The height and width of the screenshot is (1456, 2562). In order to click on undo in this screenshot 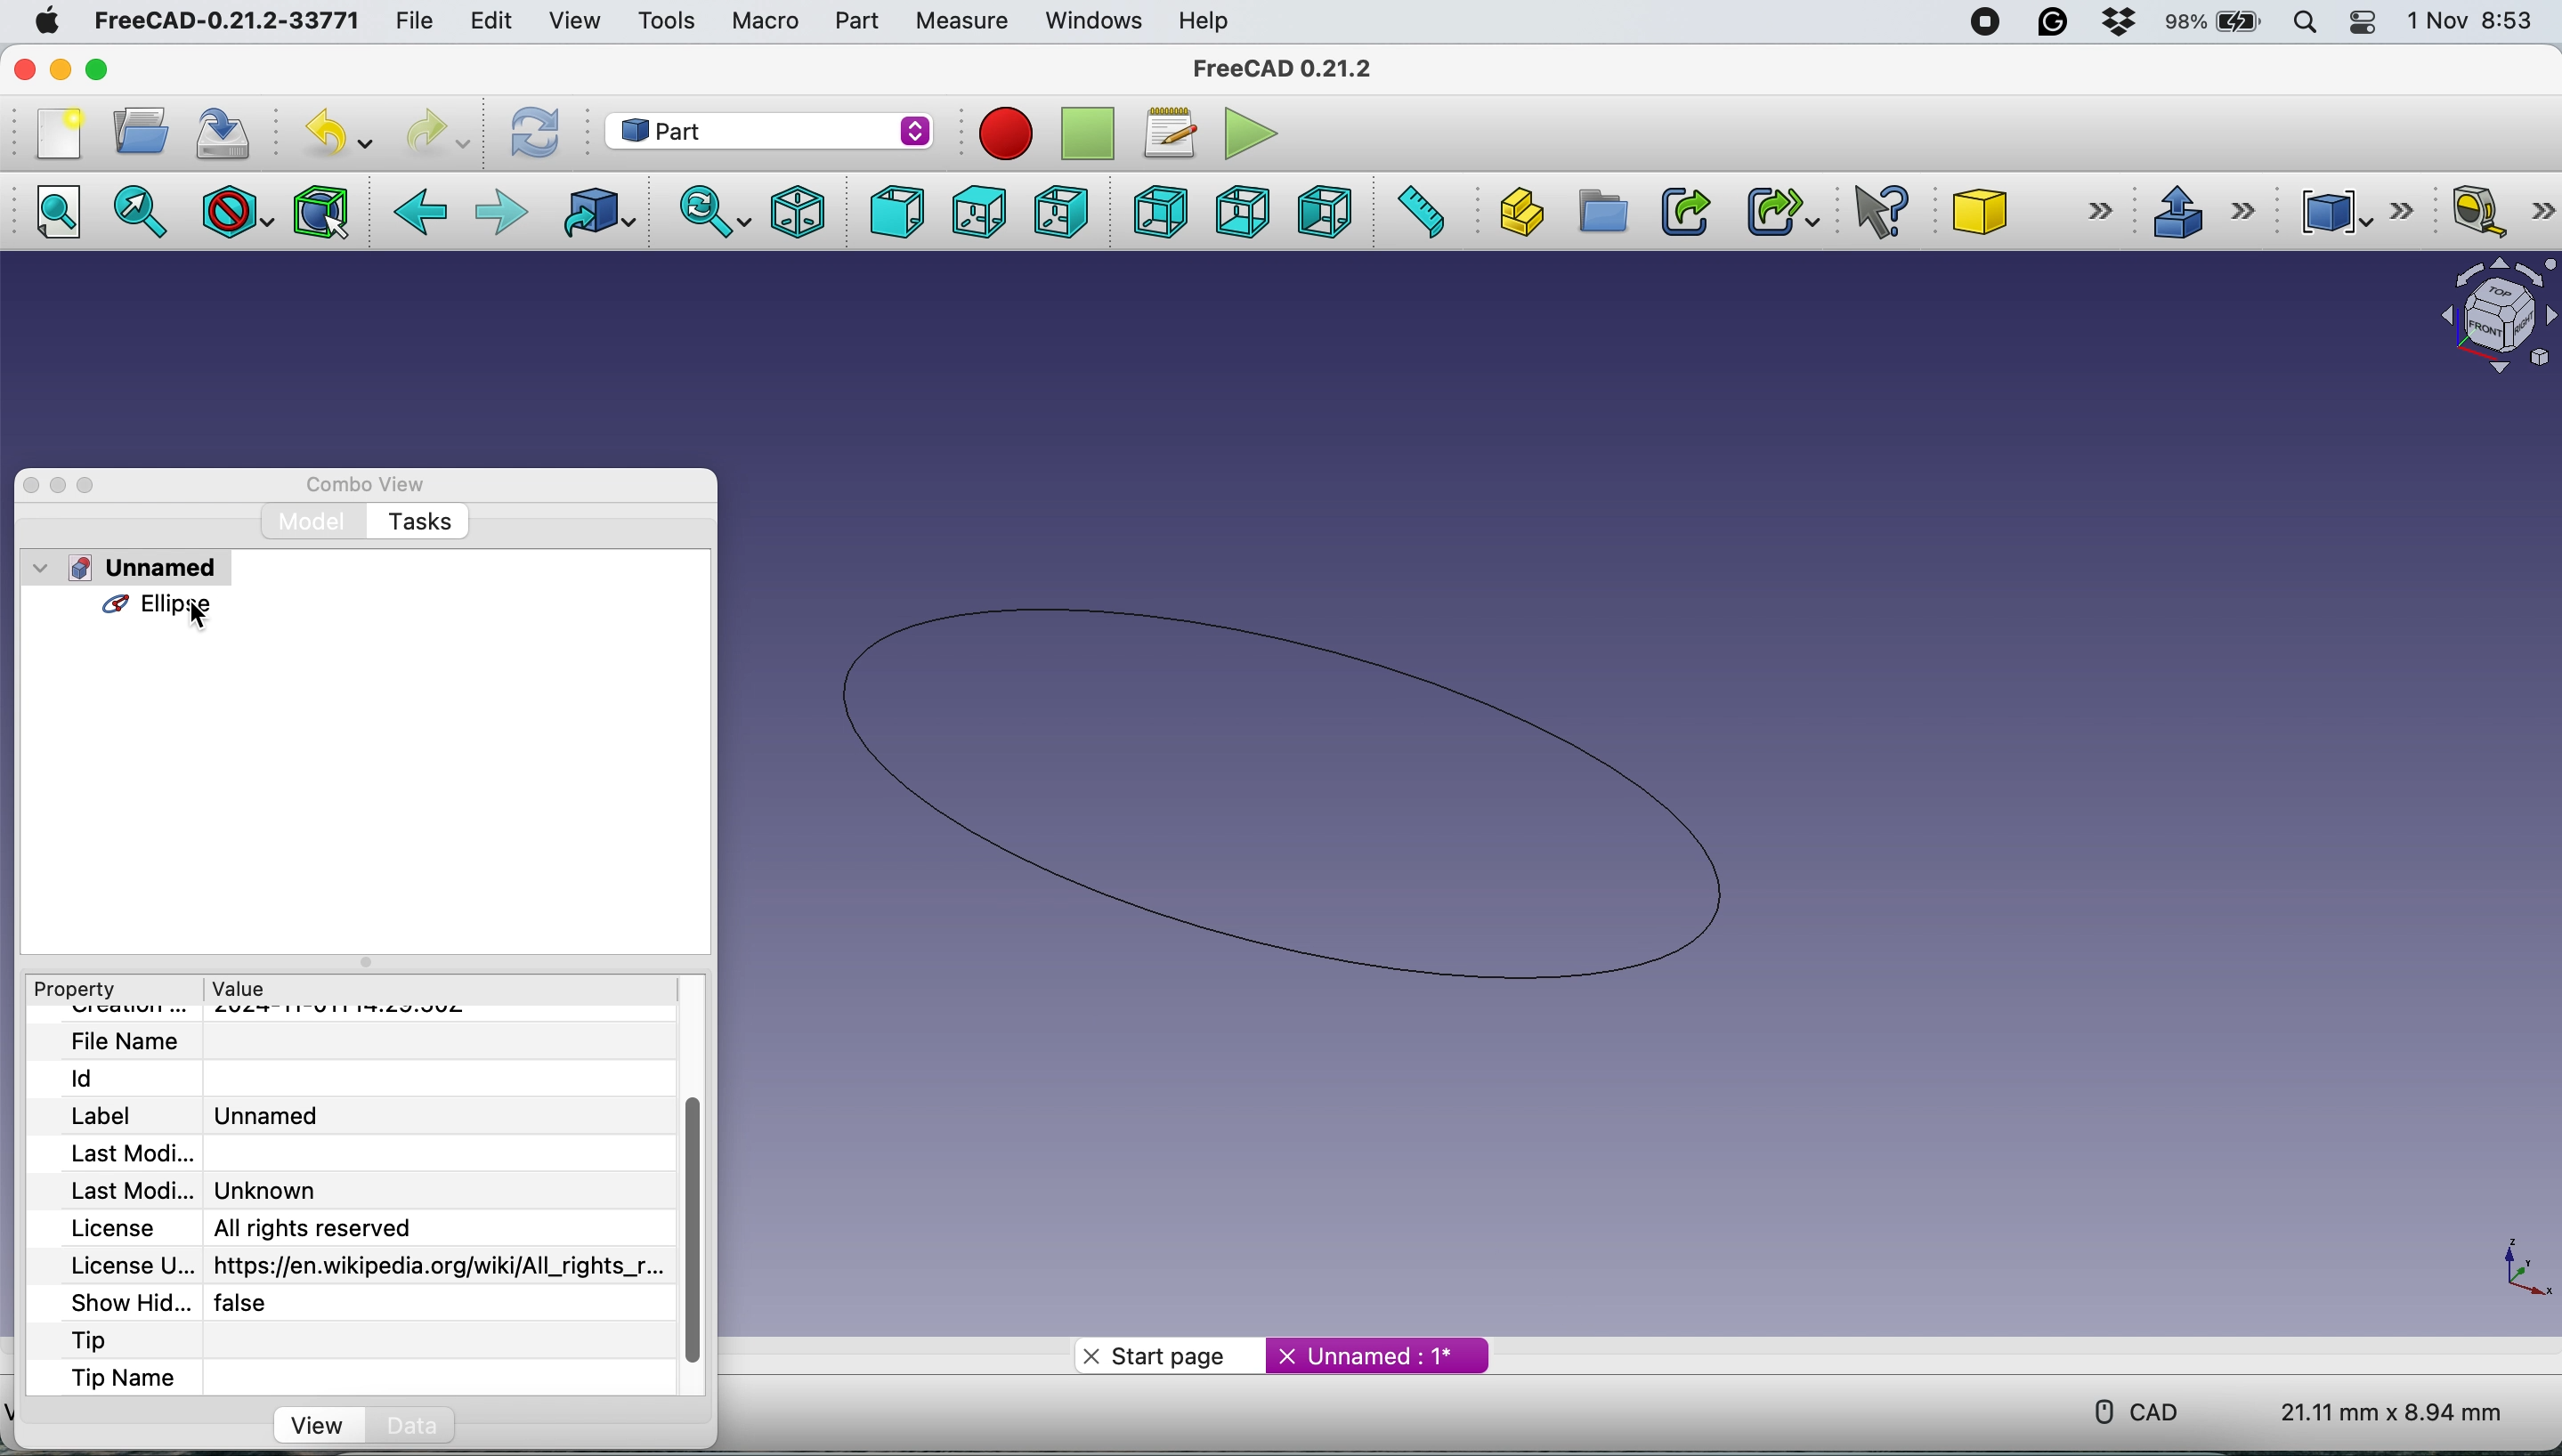, I will do `click(337, 129)`.